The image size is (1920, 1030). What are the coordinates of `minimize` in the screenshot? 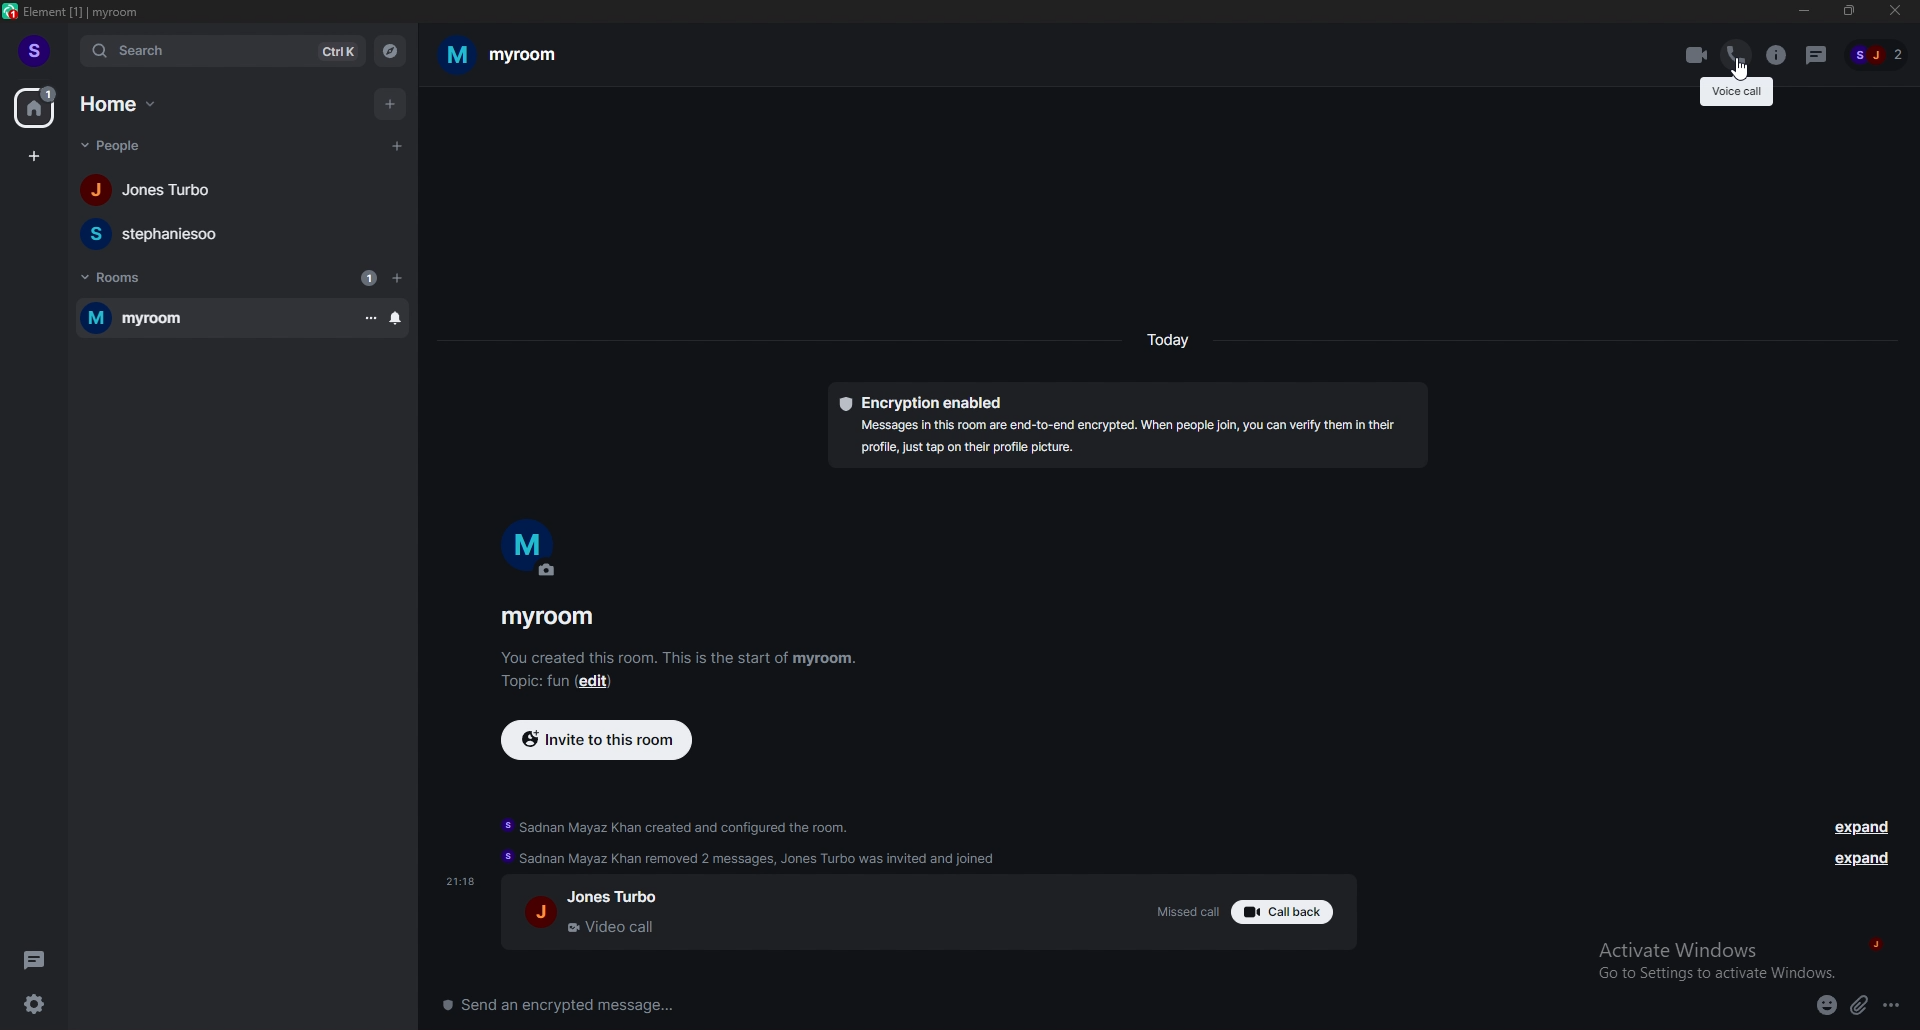 It's located at (1804, 11).